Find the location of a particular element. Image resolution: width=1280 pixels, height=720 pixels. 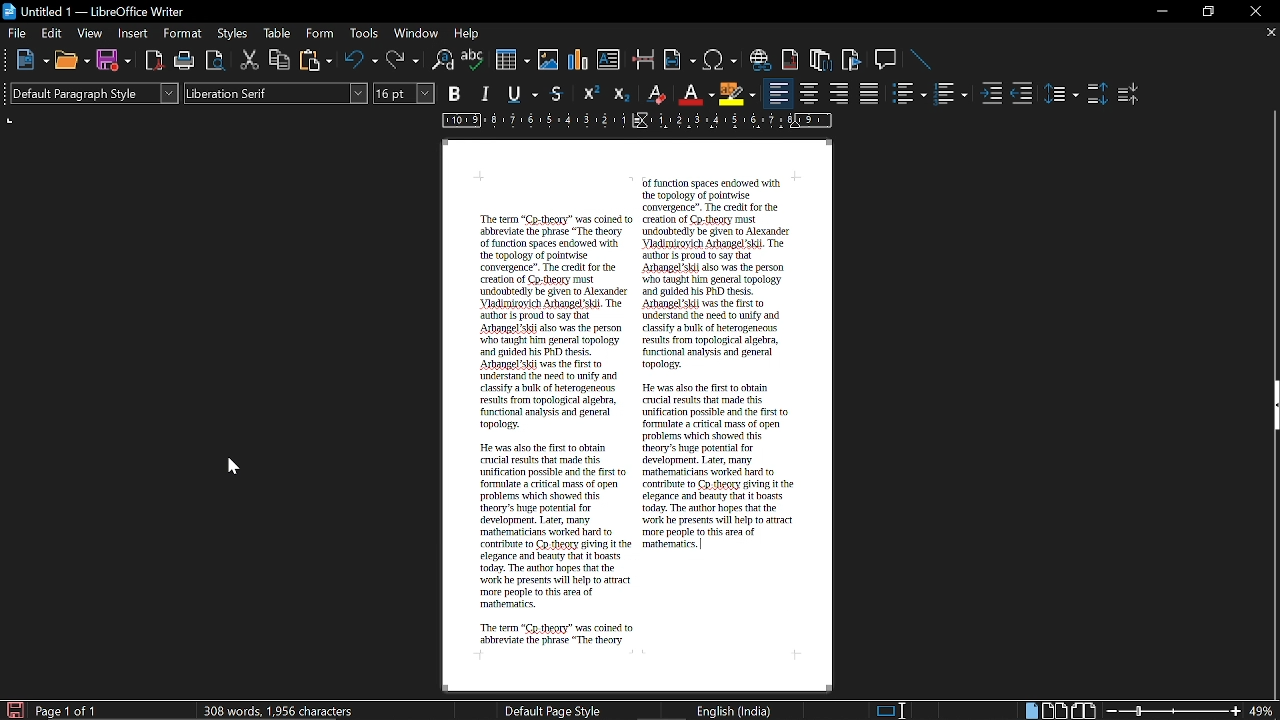

Find and replace is located at coordinates (443, 62).